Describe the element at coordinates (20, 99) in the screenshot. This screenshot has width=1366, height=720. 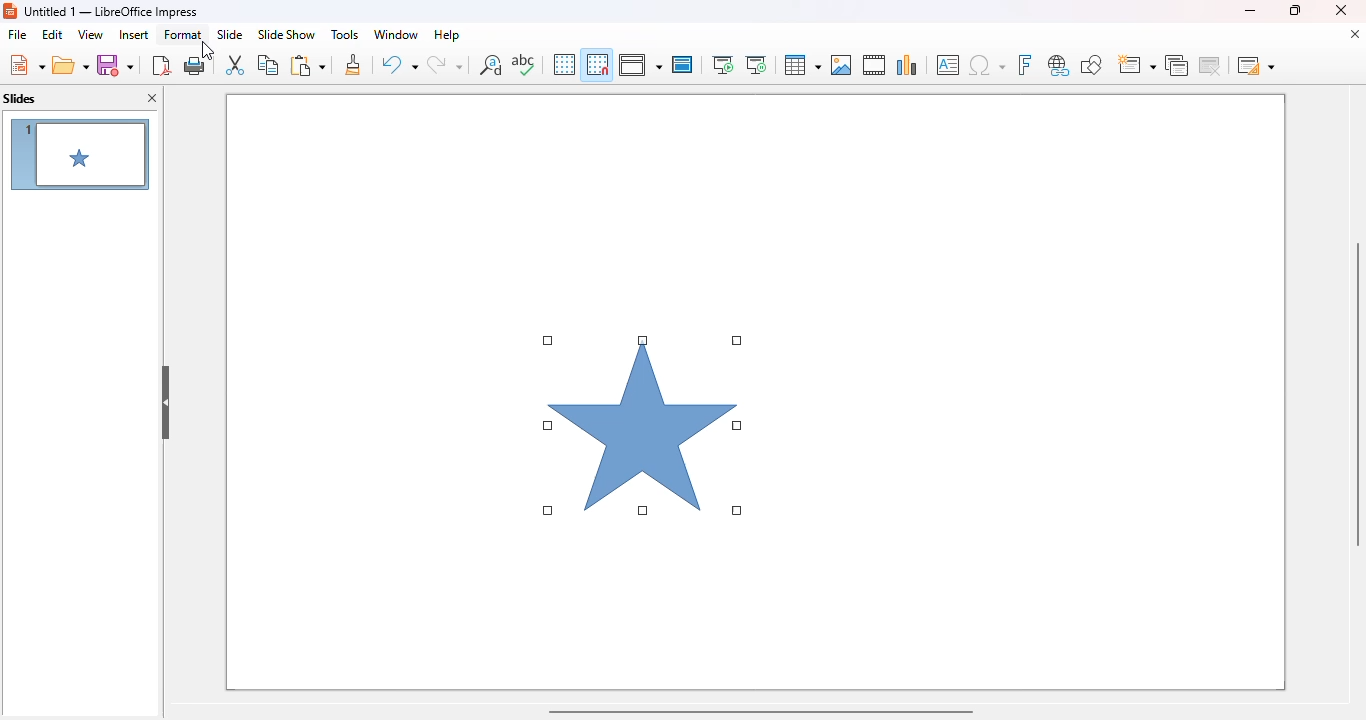
I see `slides` at that location.